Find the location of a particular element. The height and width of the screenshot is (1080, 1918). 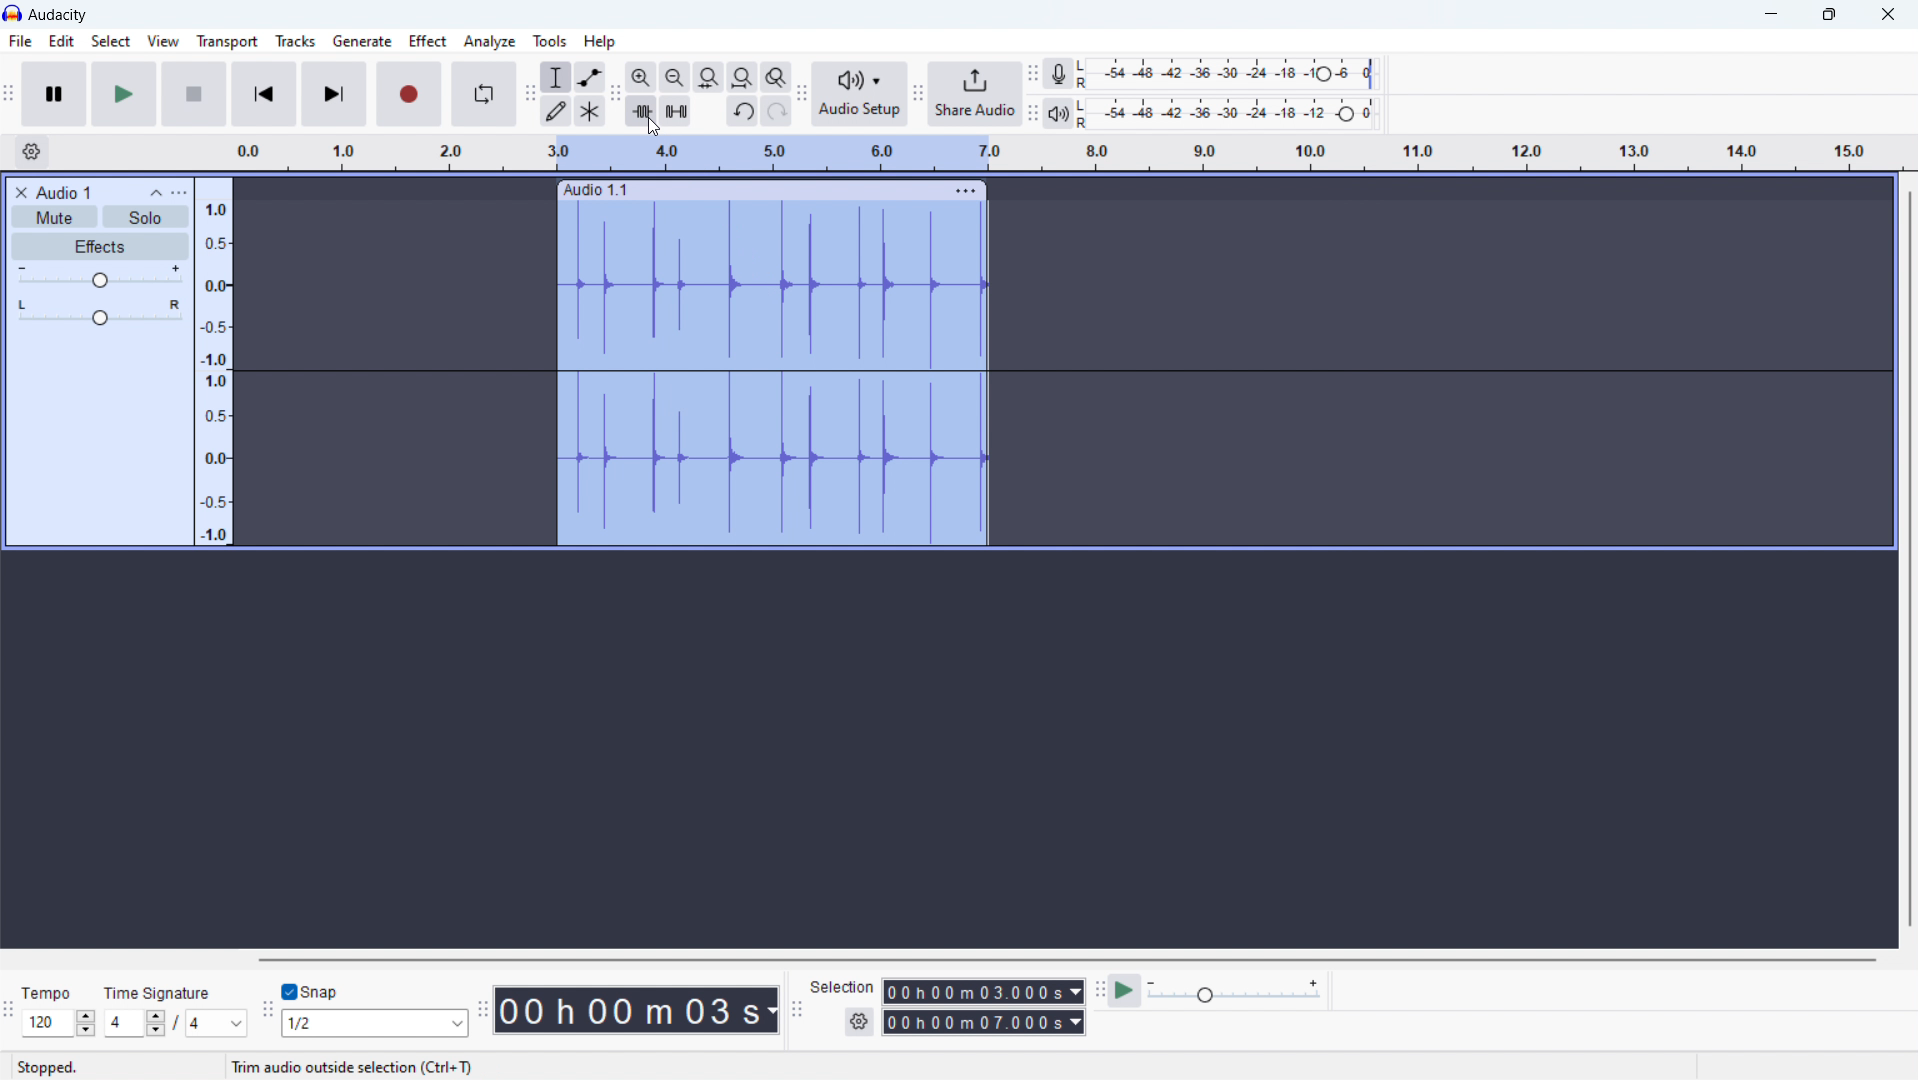

Time Signature is located at coordinates (165, 988).